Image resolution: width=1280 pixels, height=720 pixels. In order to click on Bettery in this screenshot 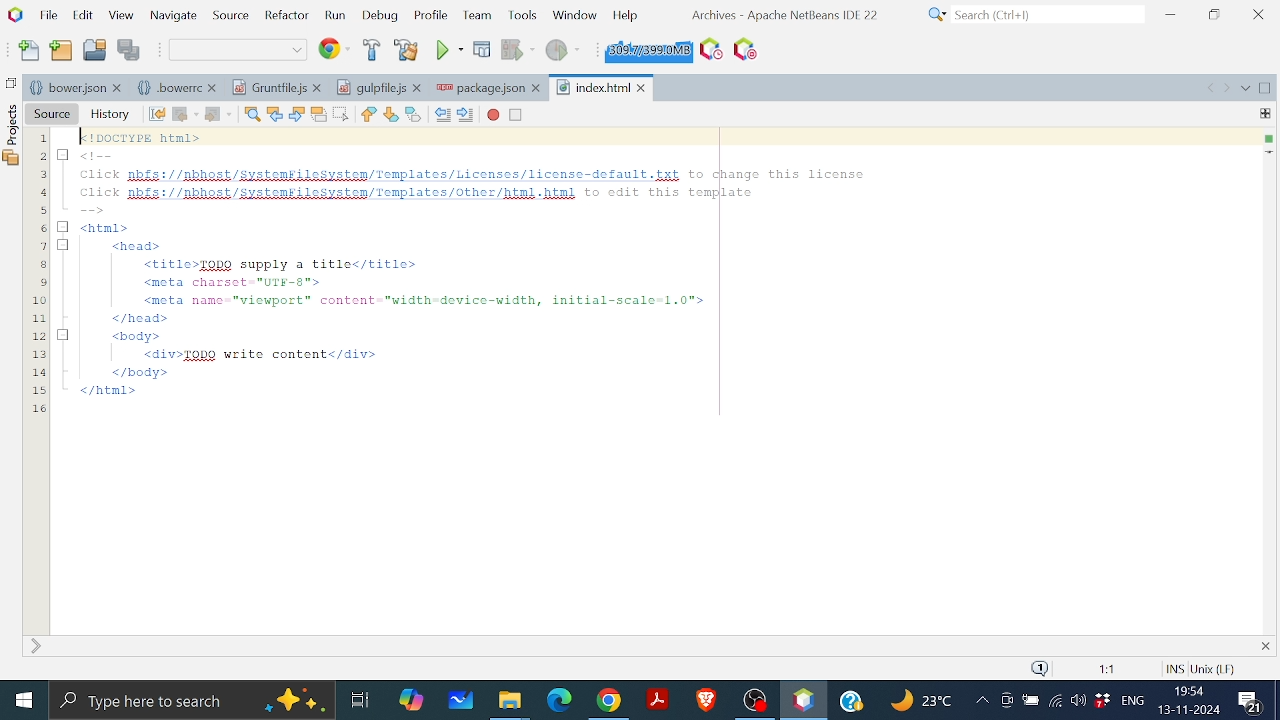, I will do `click(1030, 701)`.